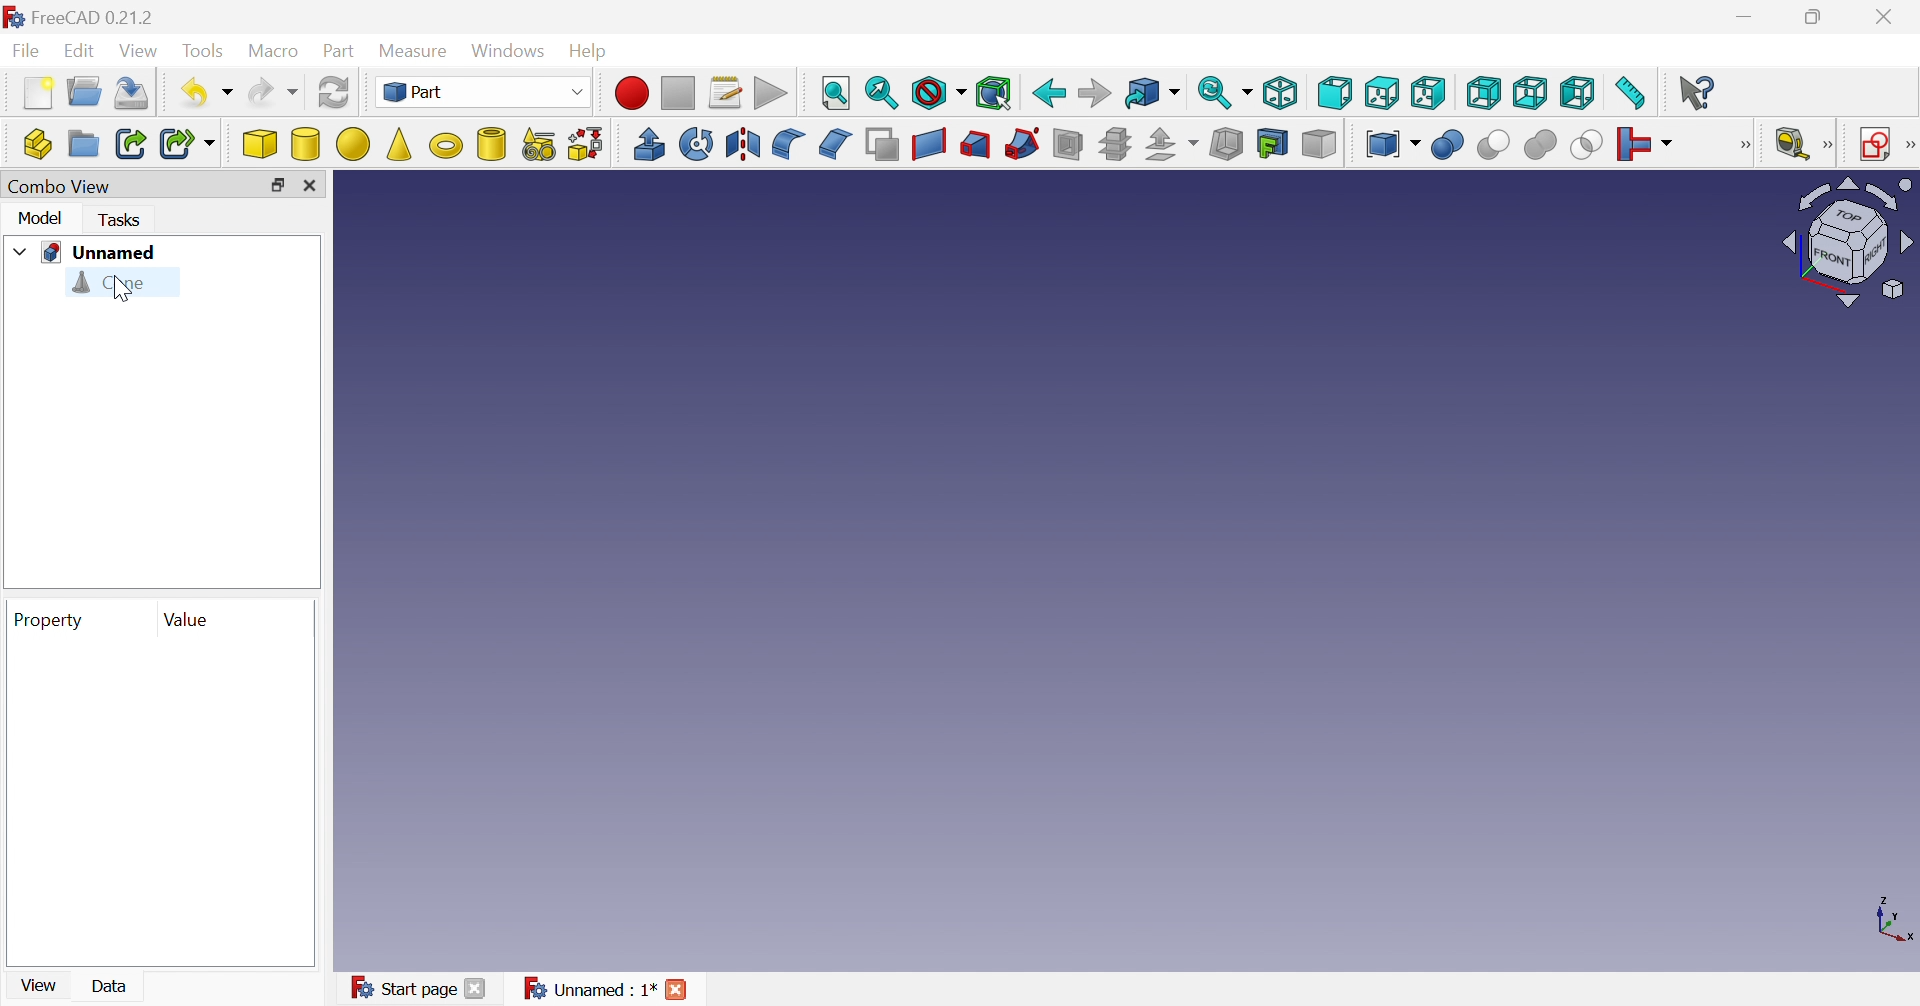  I want to click on New, so click(33, 93).